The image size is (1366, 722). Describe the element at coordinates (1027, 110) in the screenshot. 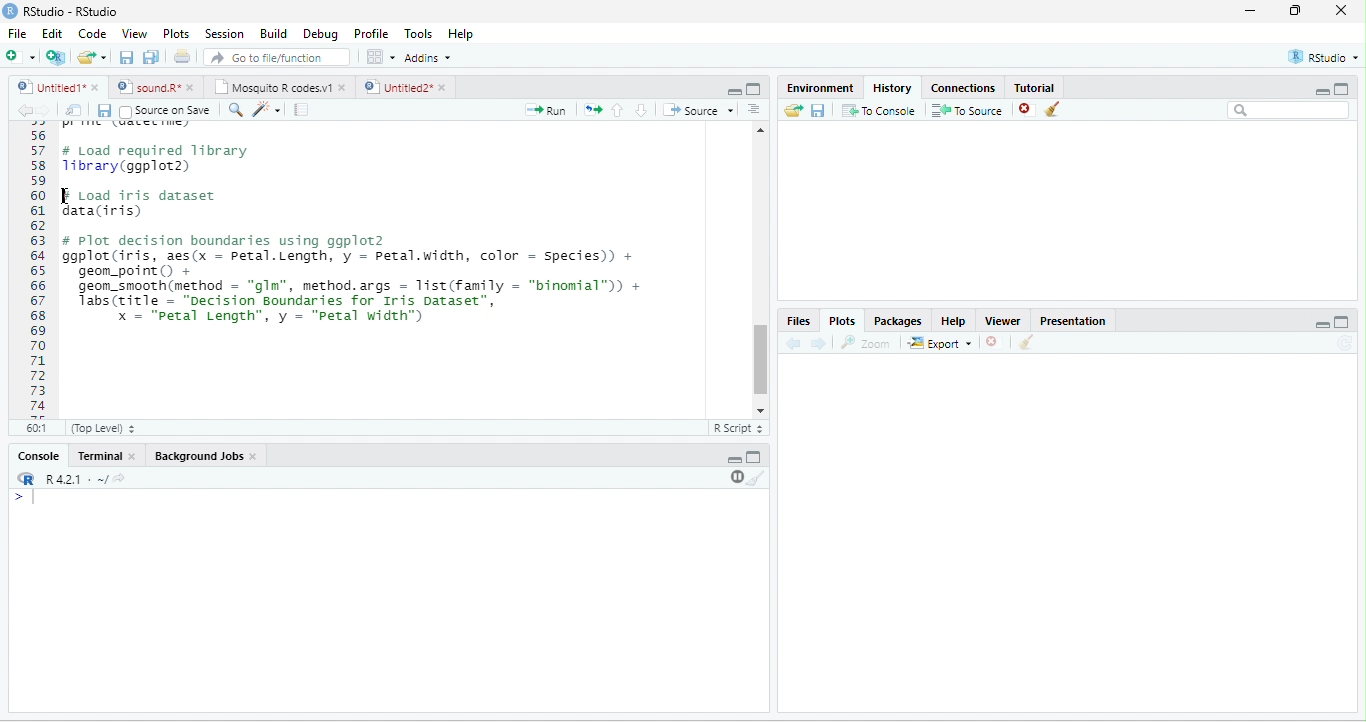

I see `close file` at that location.